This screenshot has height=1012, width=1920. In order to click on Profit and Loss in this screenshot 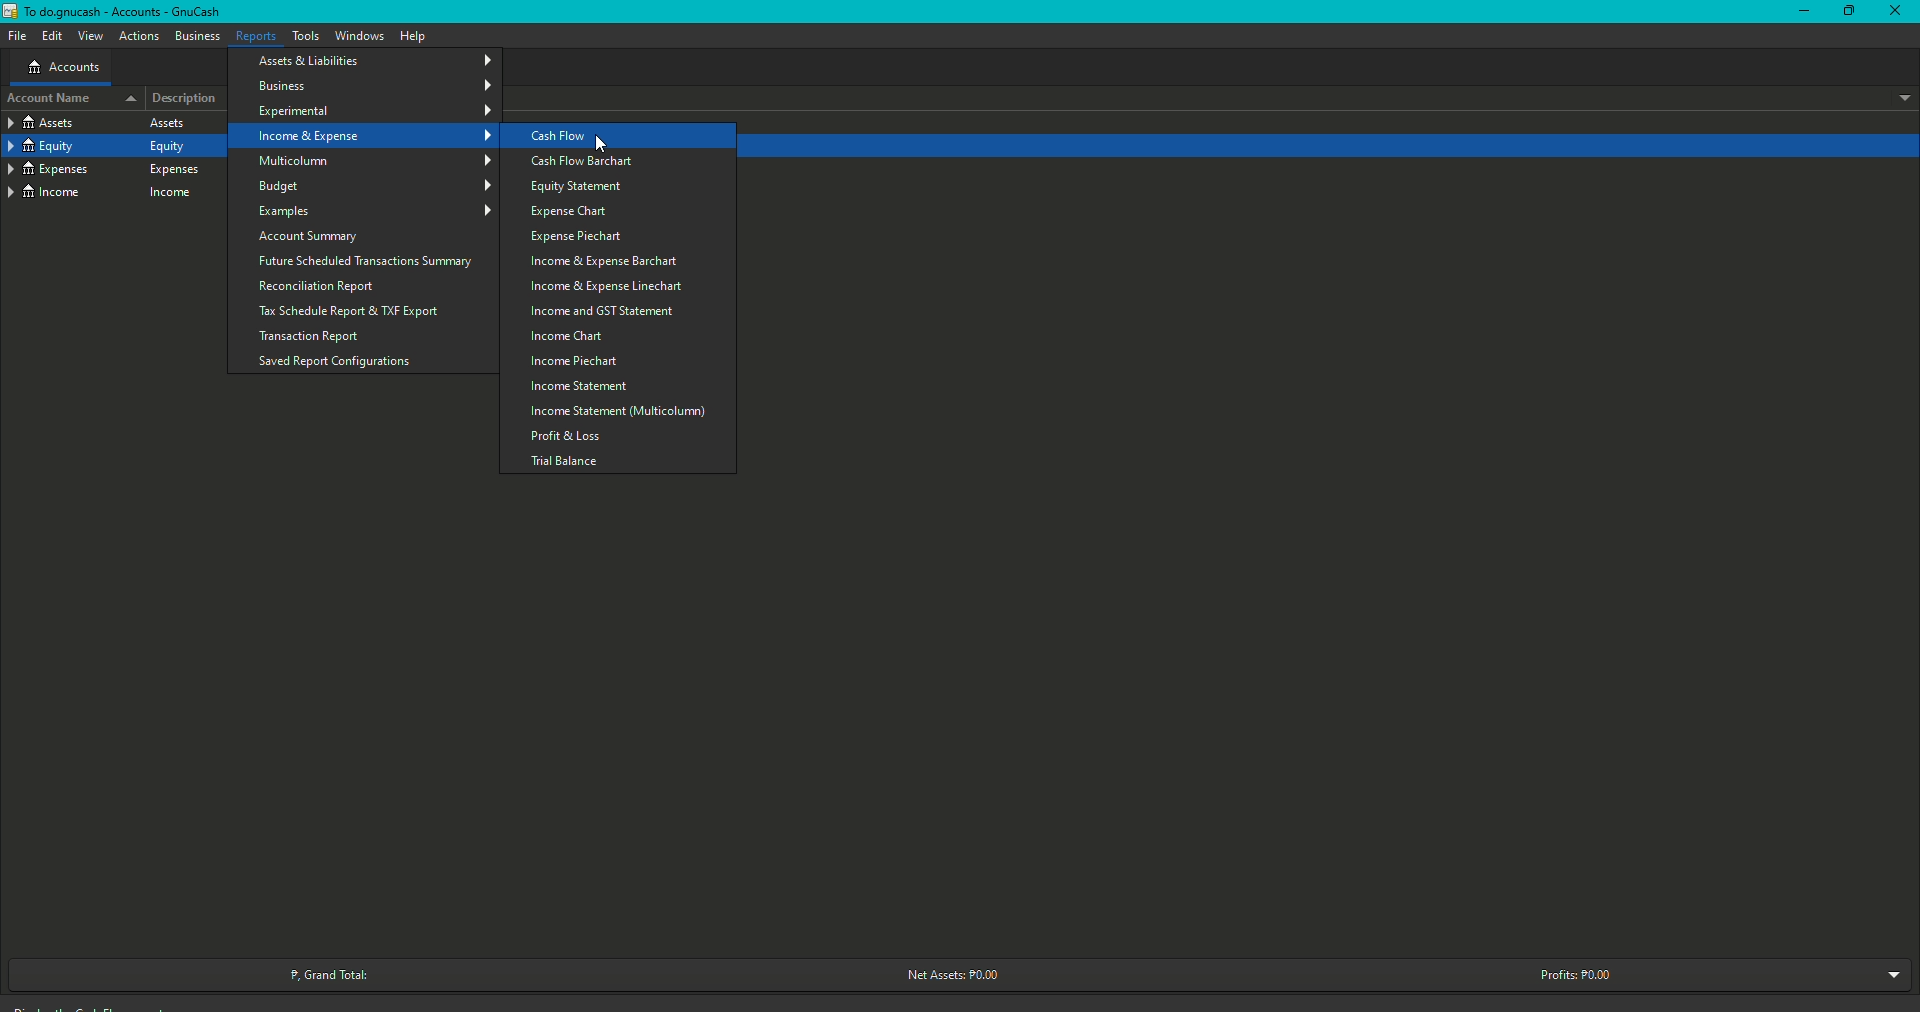, I will do `click(568, 435)`.